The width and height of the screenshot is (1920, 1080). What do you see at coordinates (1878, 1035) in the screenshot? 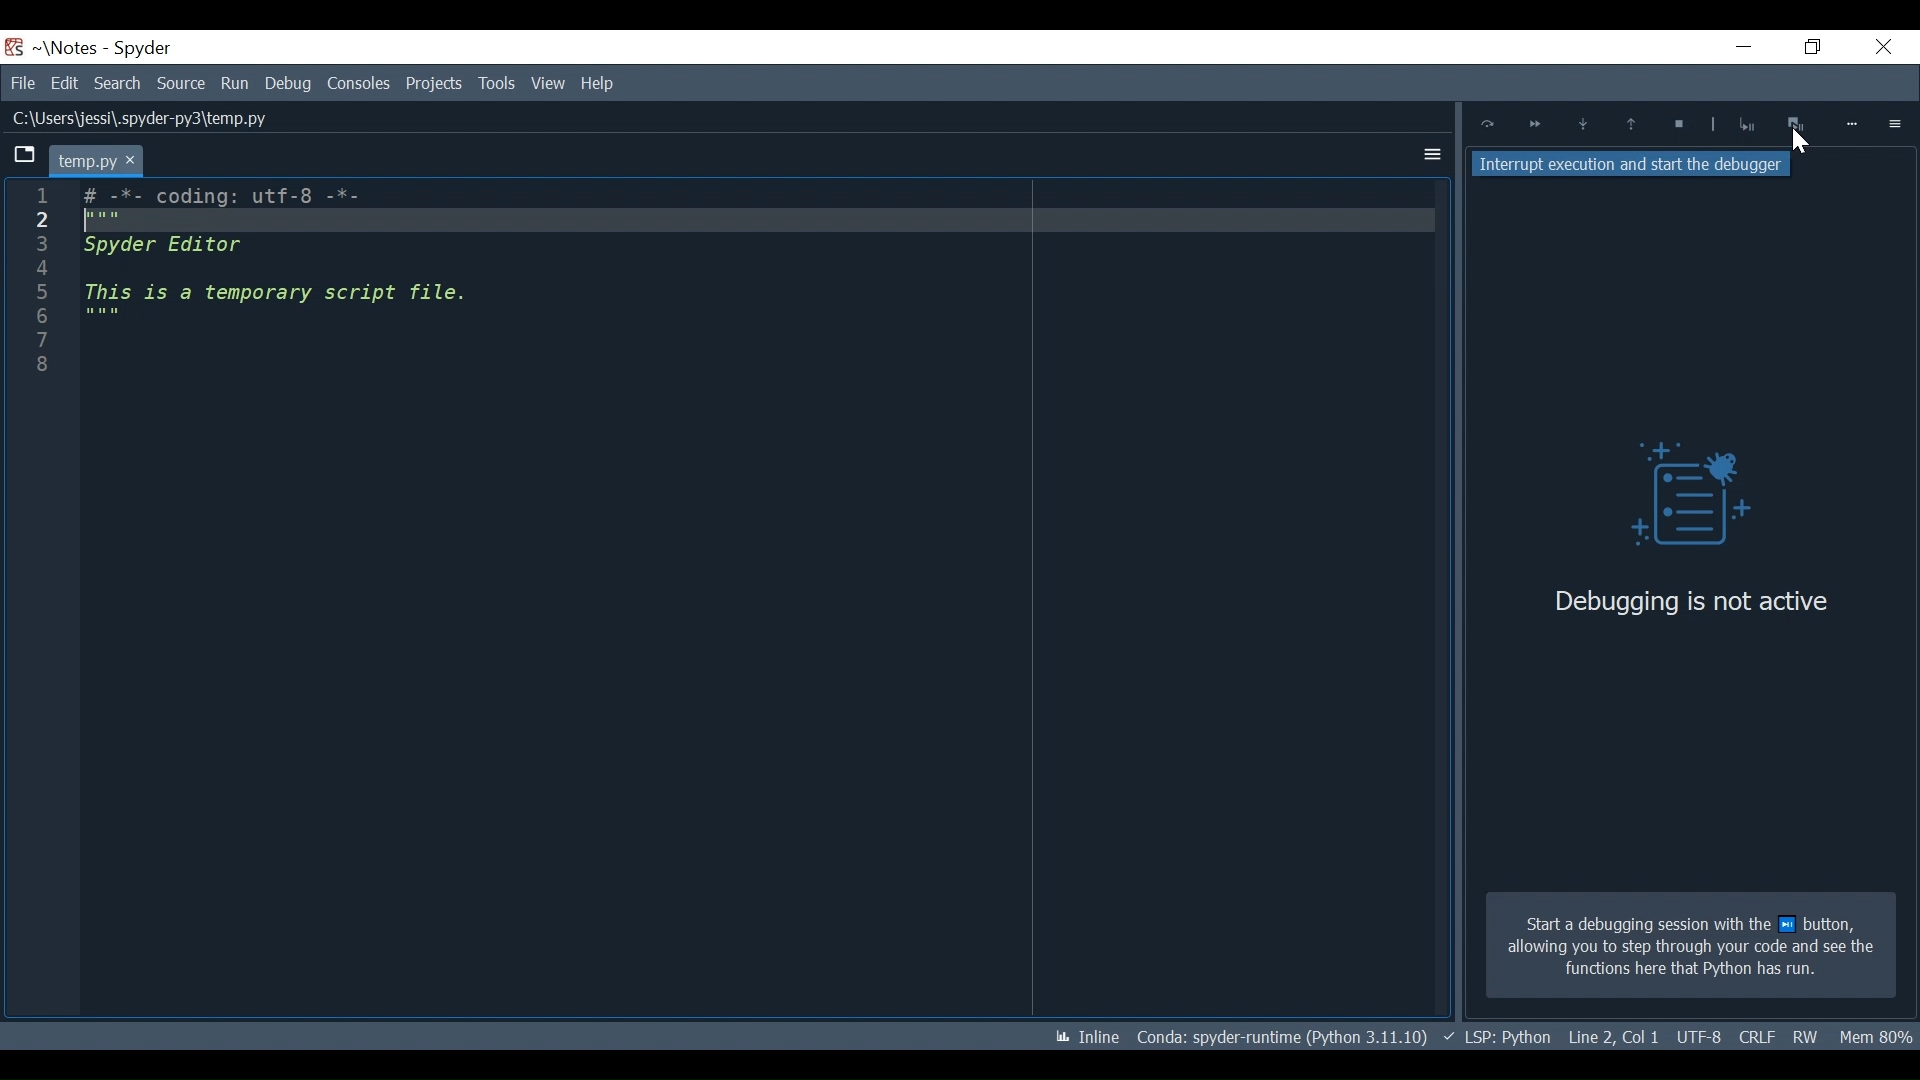
I see `Memory Usage` at bounding box center [1878, 1035].